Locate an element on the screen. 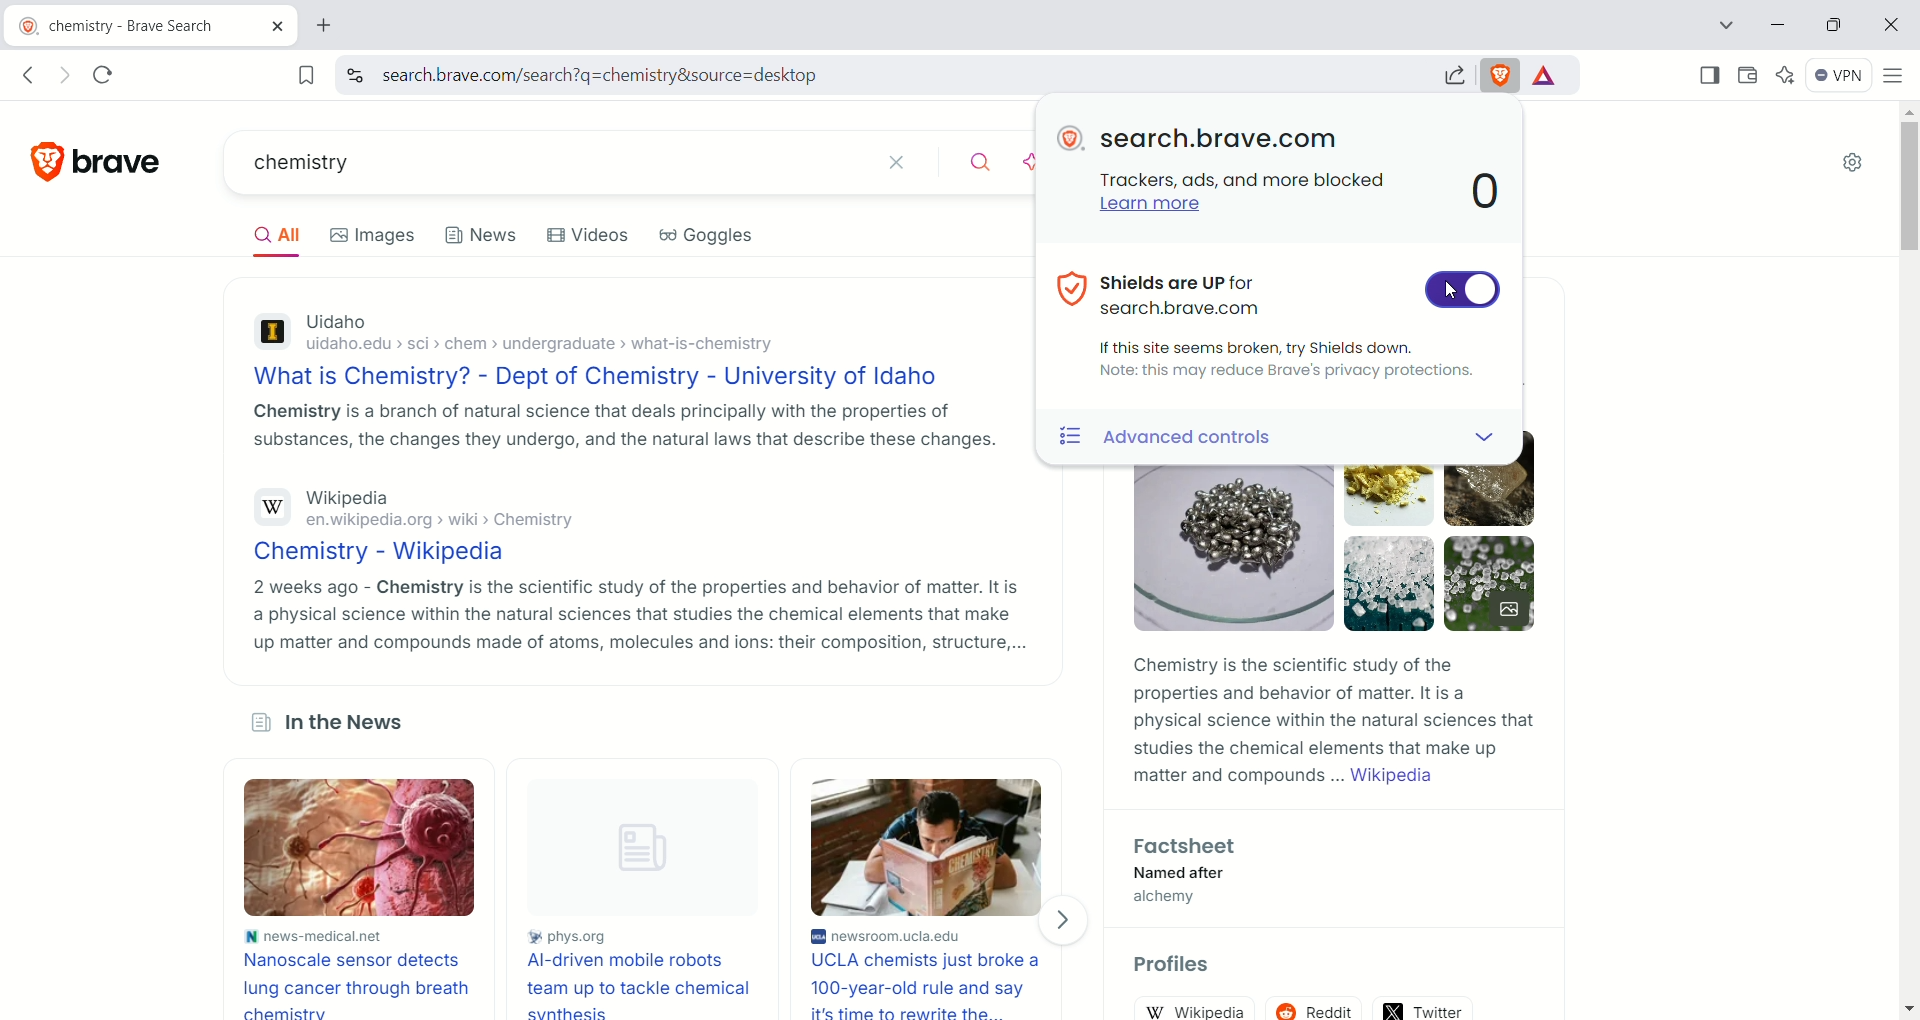 This screenshot has width=1920, height=1020. show sidebar is located at coordinates (1707, 75).